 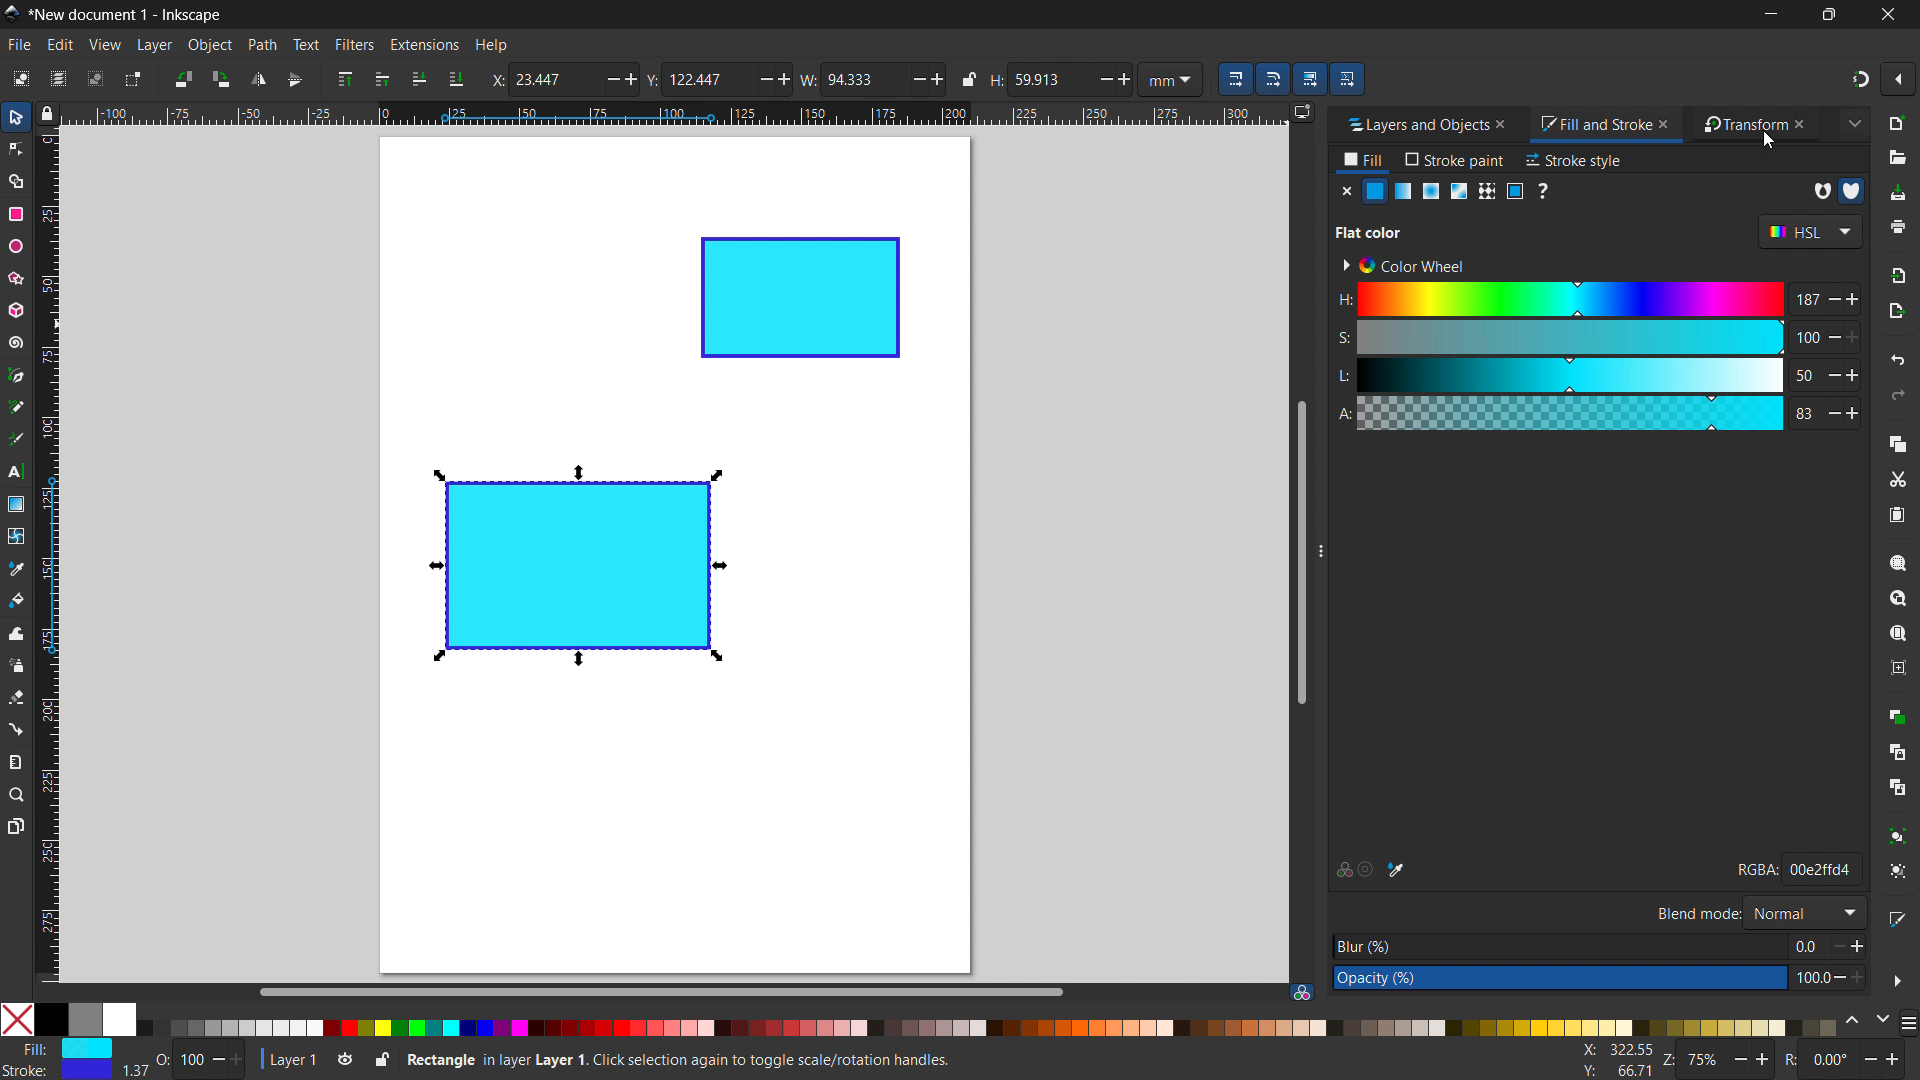 I want to click on text tool, so click(x=16, y=473).